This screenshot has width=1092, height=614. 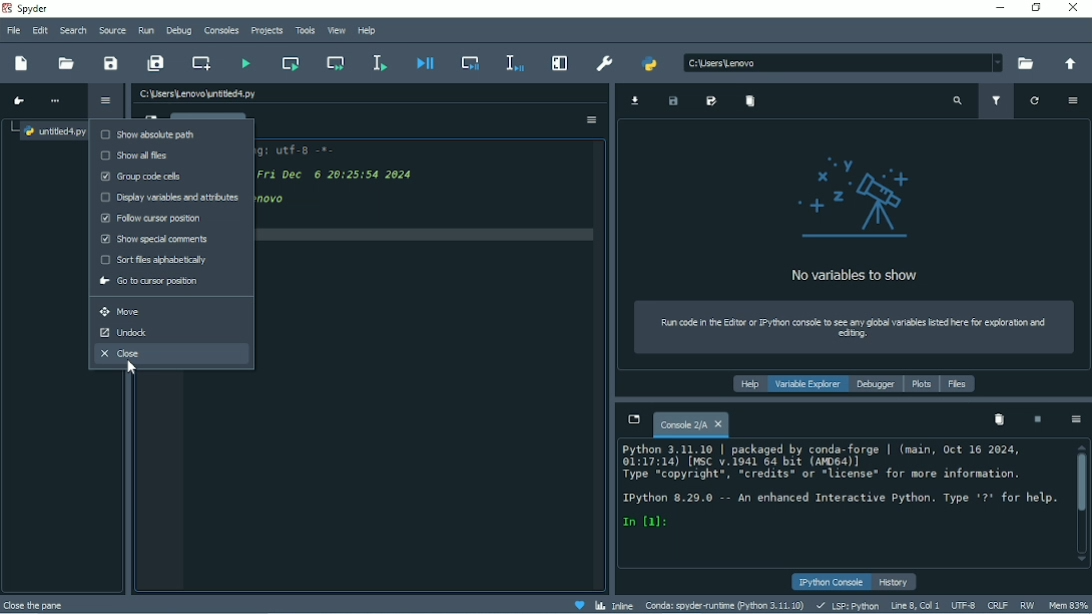 I want to click on 19 -e- codingt utt-p -o-
§ Created on pri onc o z0izsise 20s

S awthors onovo

io

8, so click(x=394, y=195).